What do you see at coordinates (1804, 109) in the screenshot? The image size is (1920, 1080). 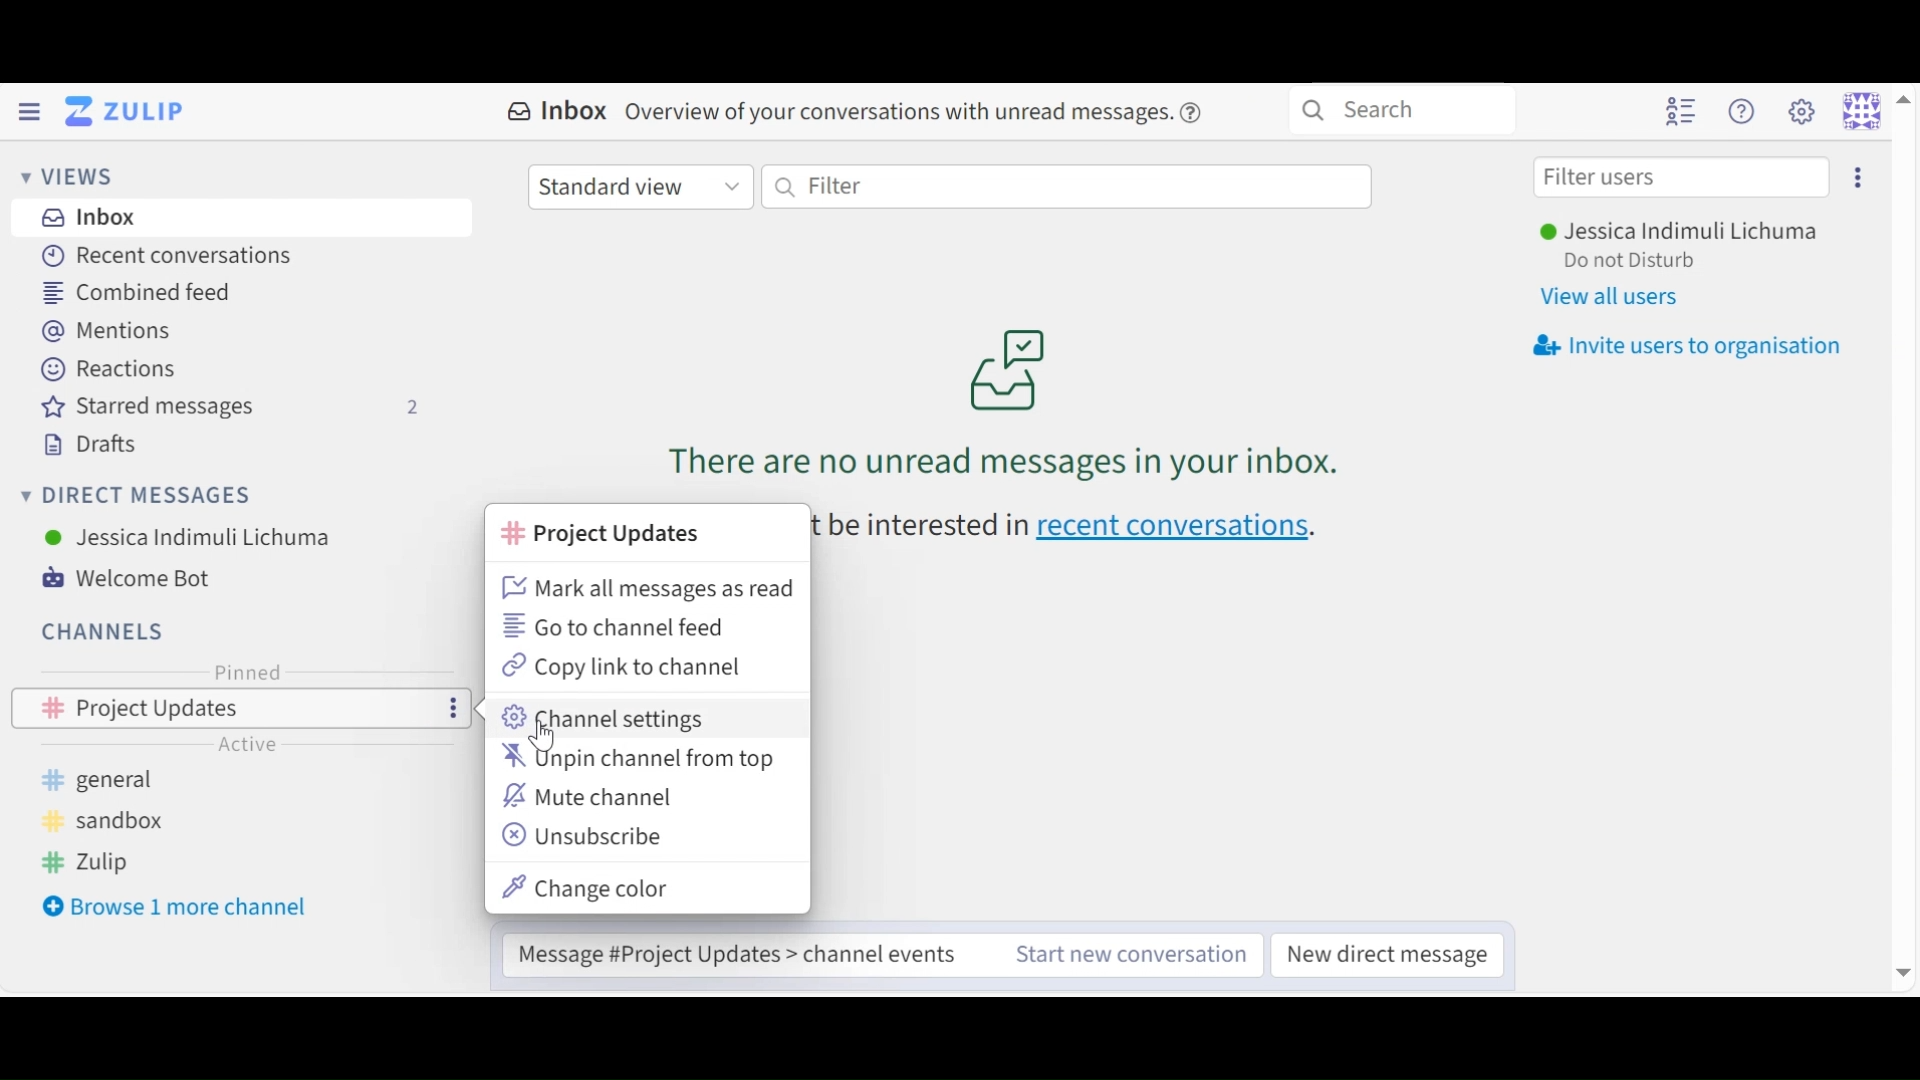 I see `Main menu` at bounding box center [1804, 109].